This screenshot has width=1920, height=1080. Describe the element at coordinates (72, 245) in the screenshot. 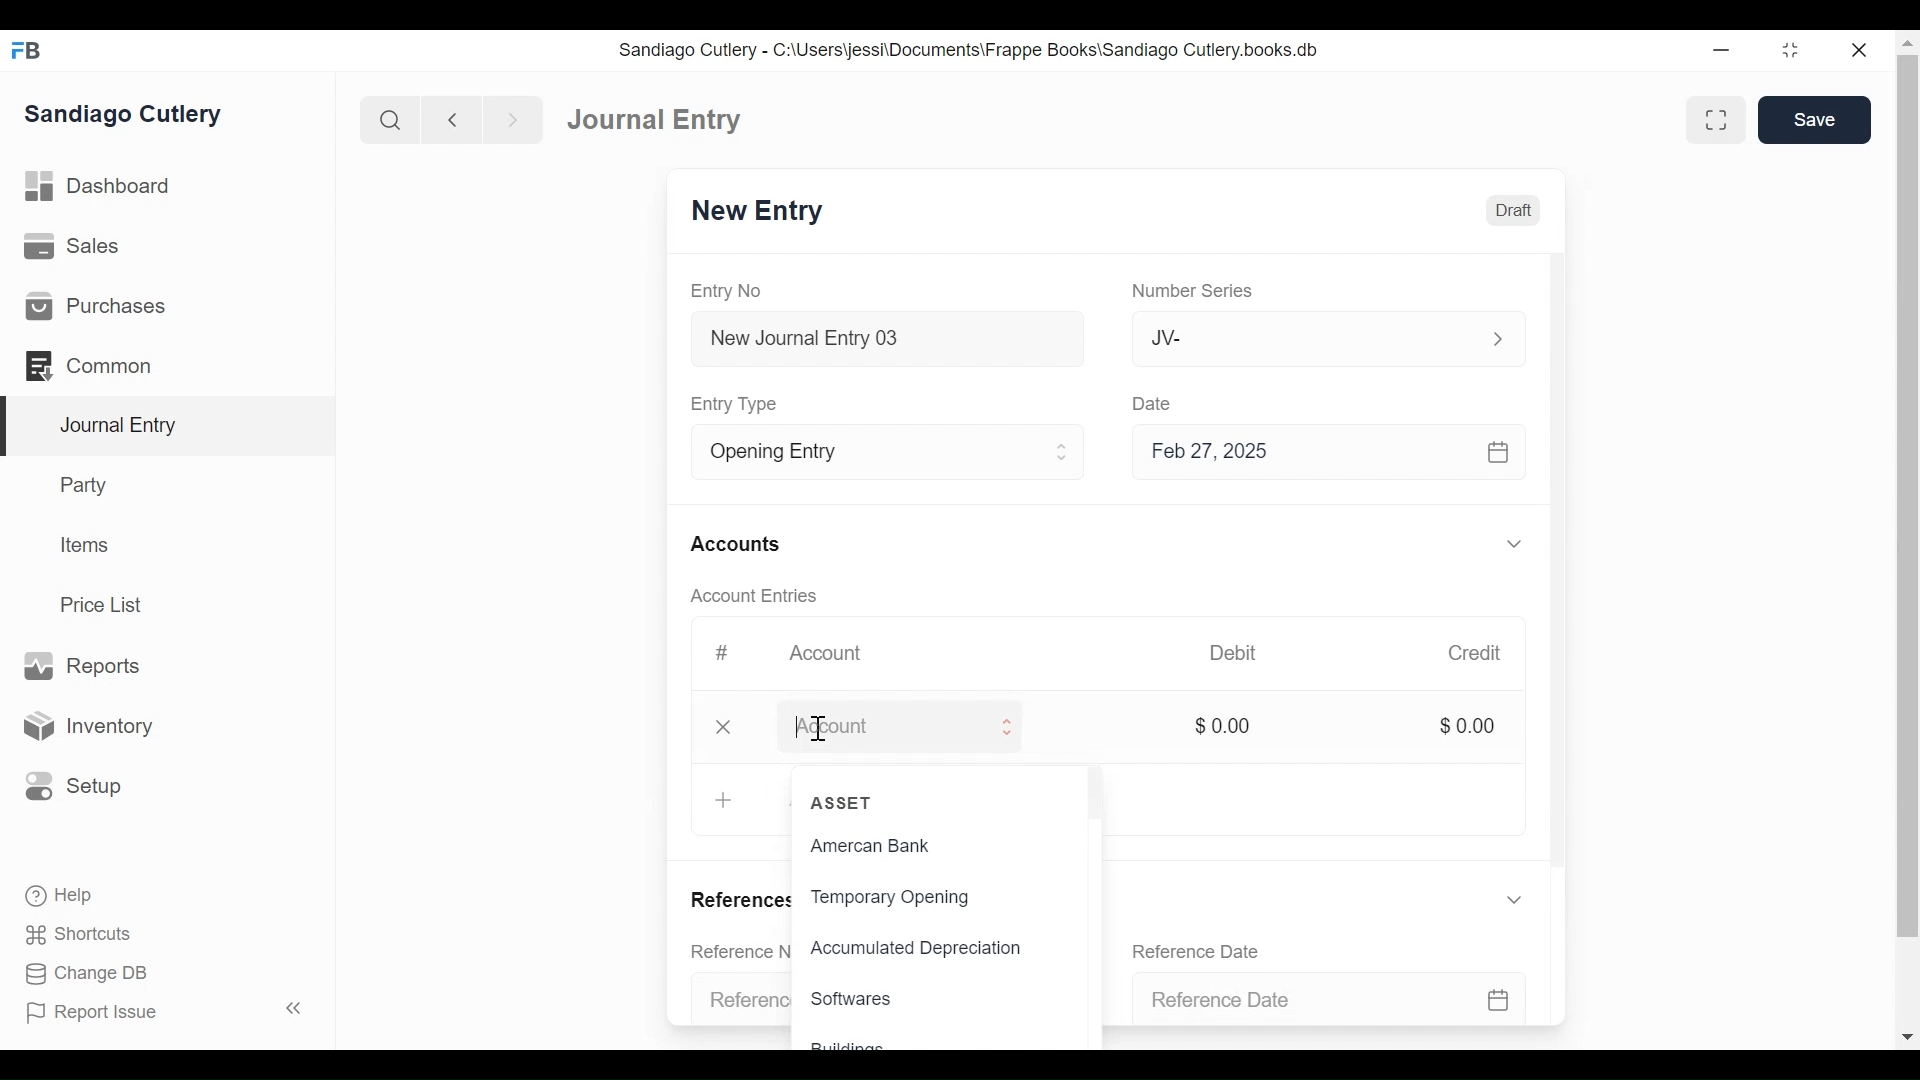

I see `Sales` at that location.